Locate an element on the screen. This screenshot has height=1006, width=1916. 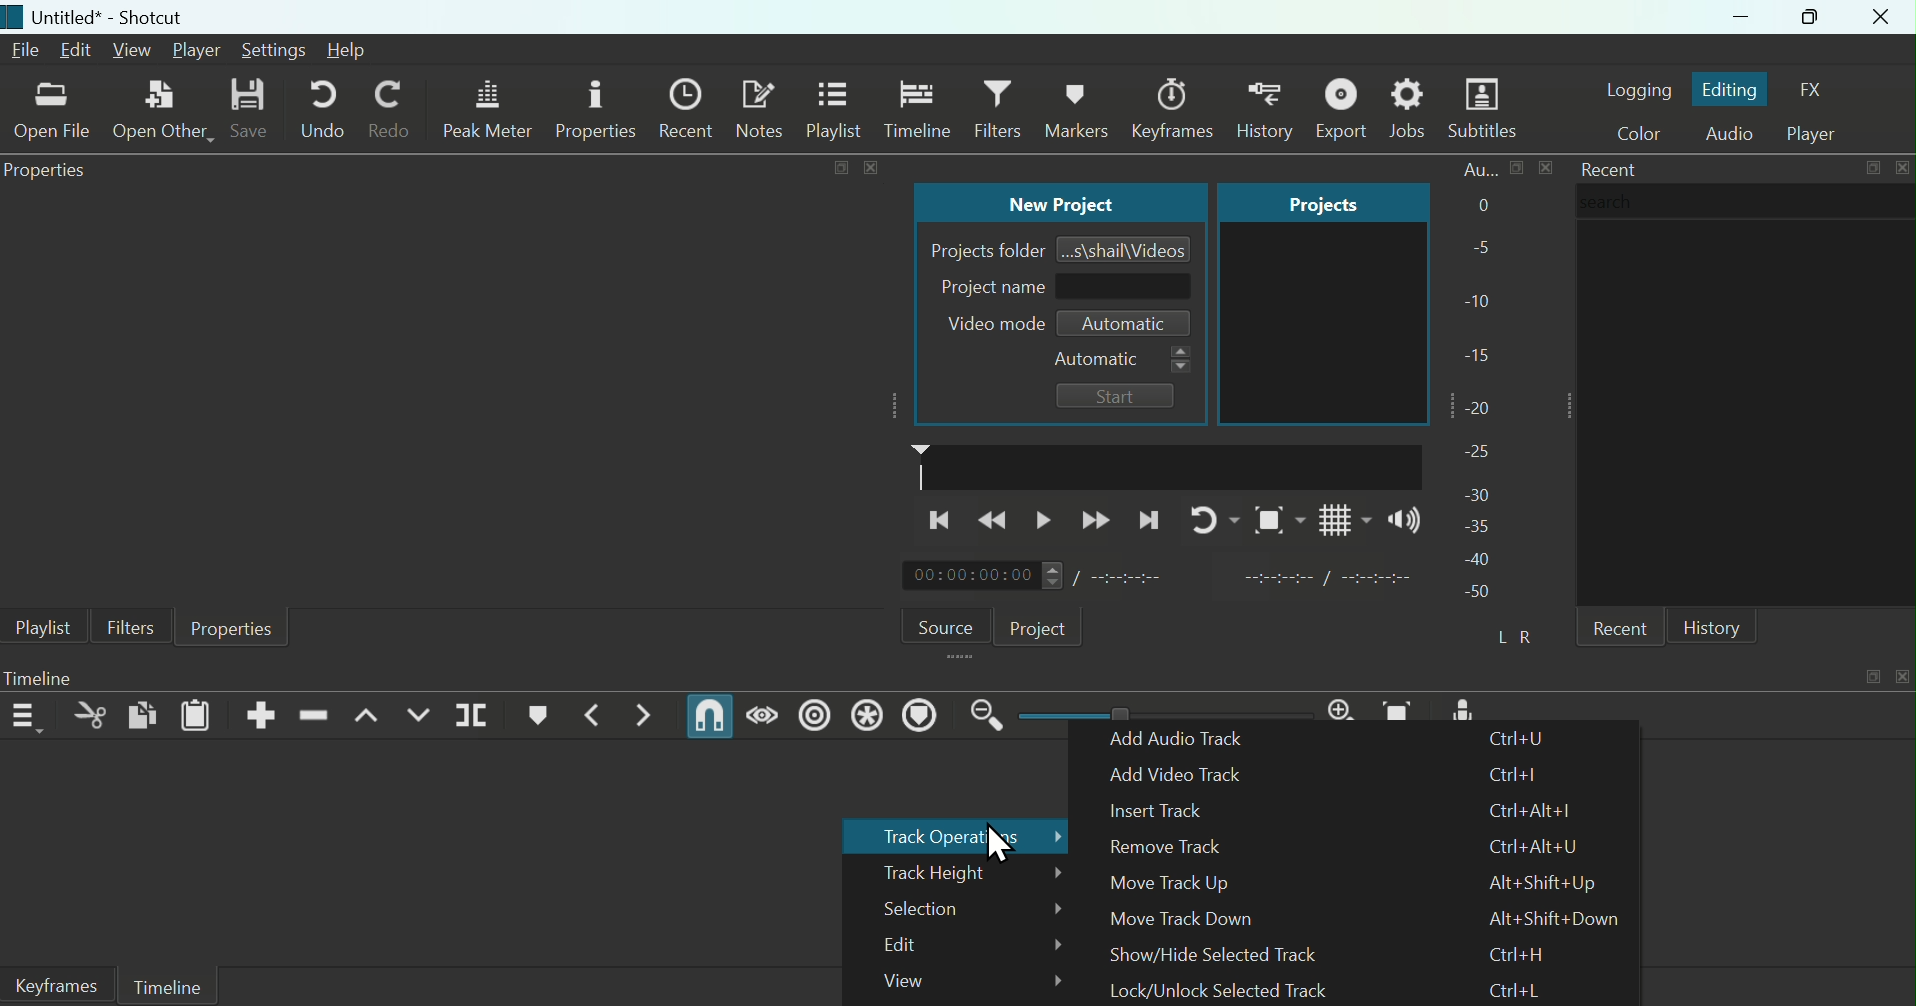
close is located at coordinates (870, 167).